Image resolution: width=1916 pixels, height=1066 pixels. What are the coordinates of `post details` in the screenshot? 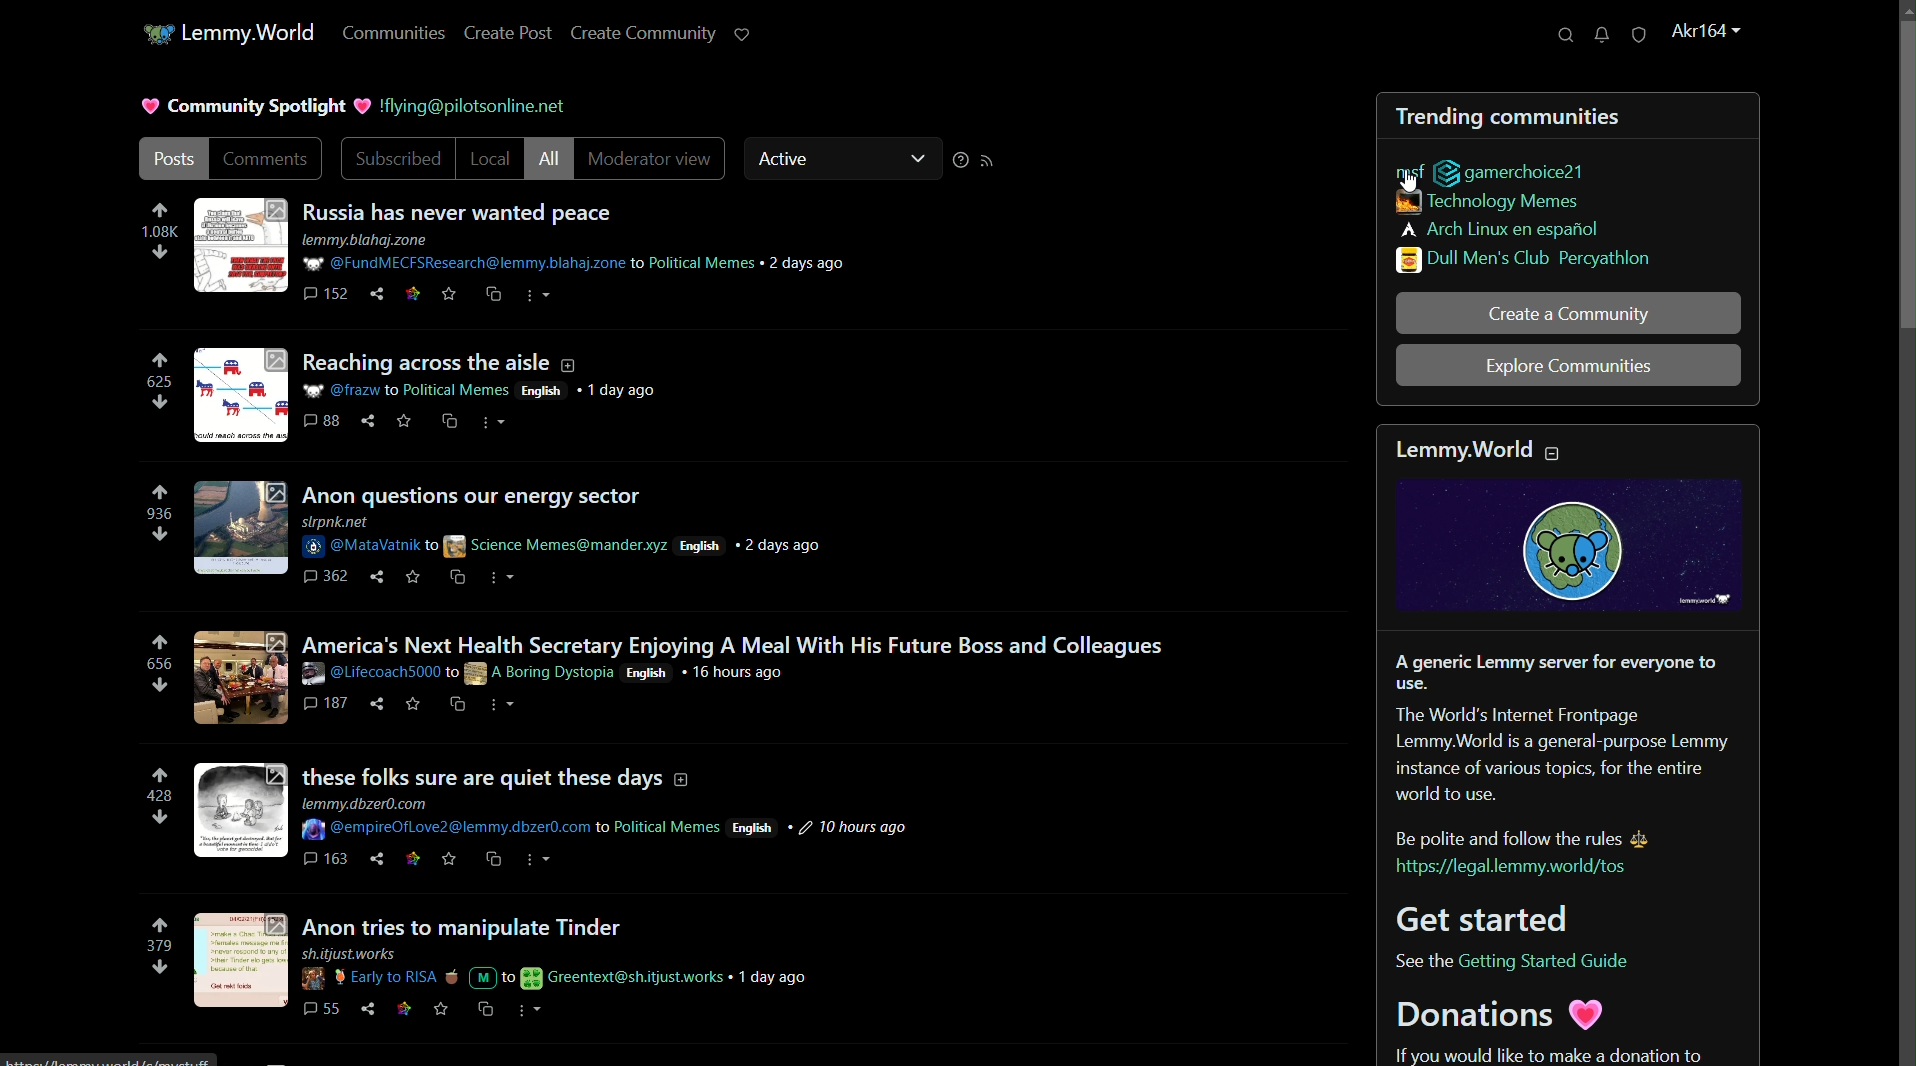 It's located at (572, 534).